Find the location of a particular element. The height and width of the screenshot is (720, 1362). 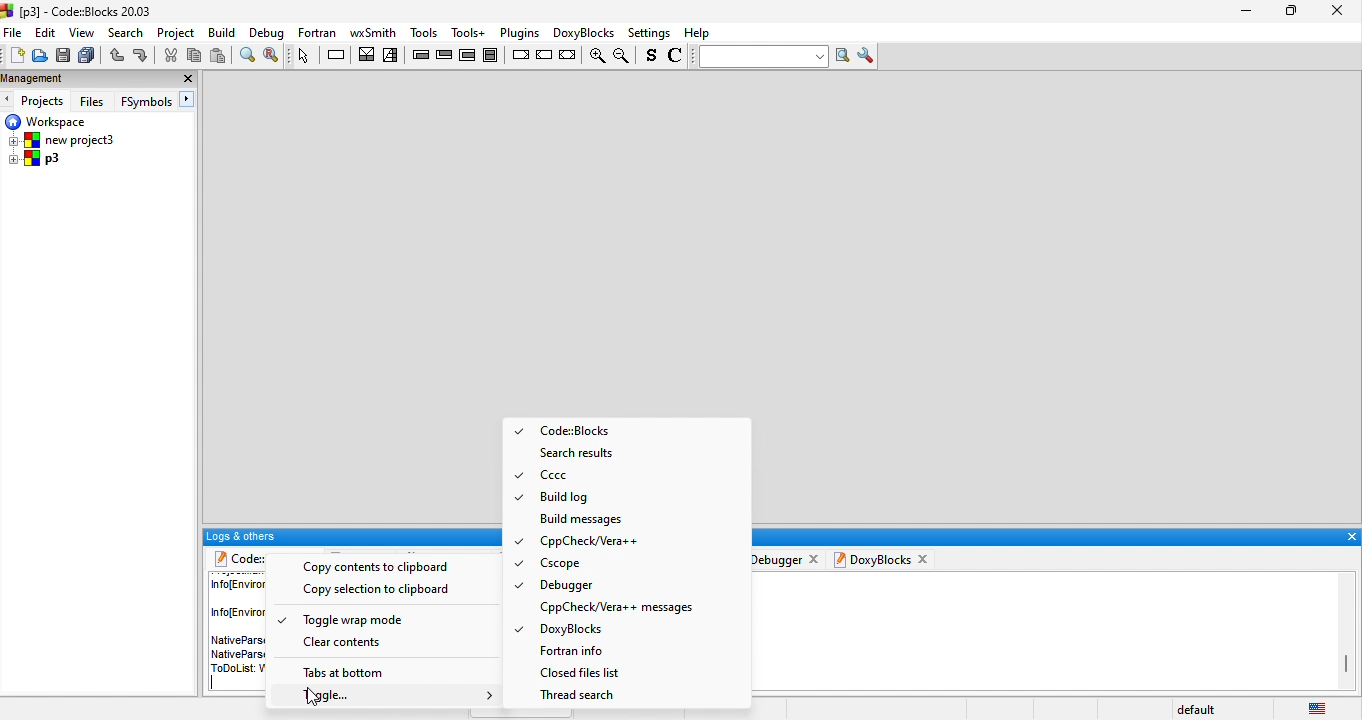

next is located at coordinates (189, 100).